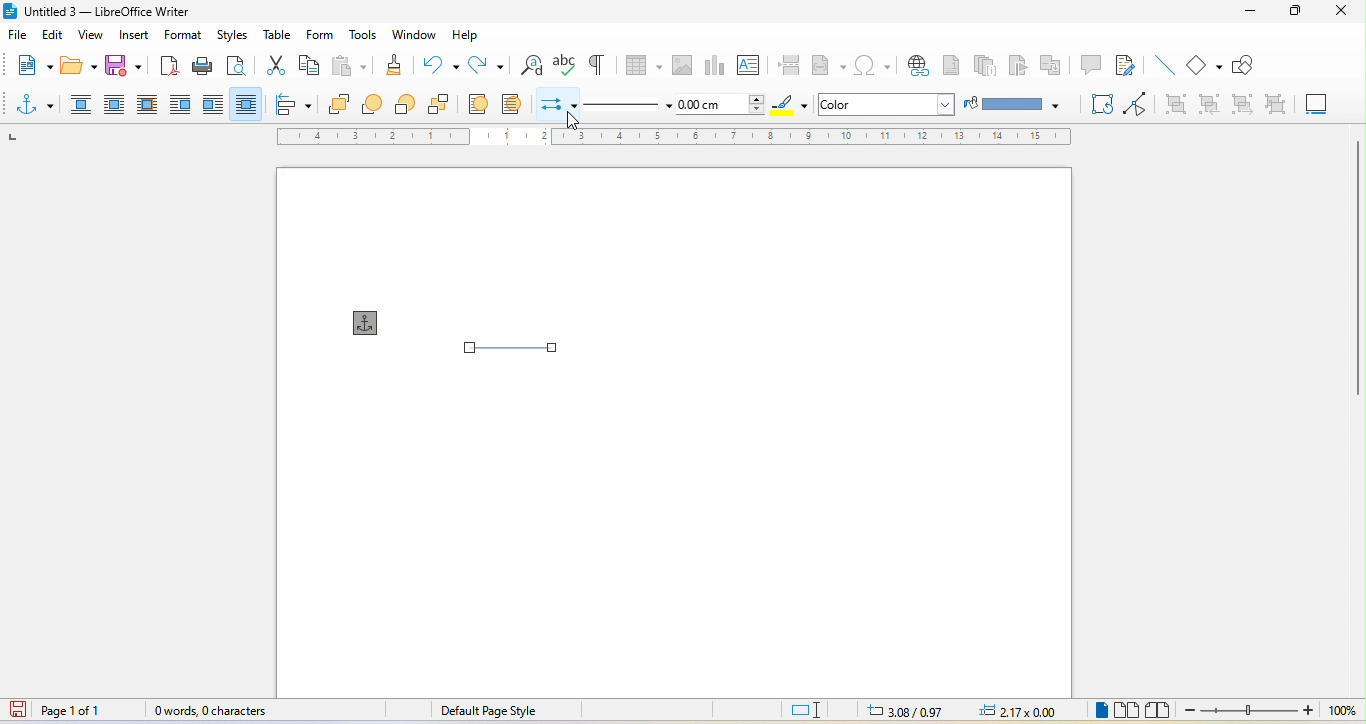  I want to click on book view, so click(1160, 710).